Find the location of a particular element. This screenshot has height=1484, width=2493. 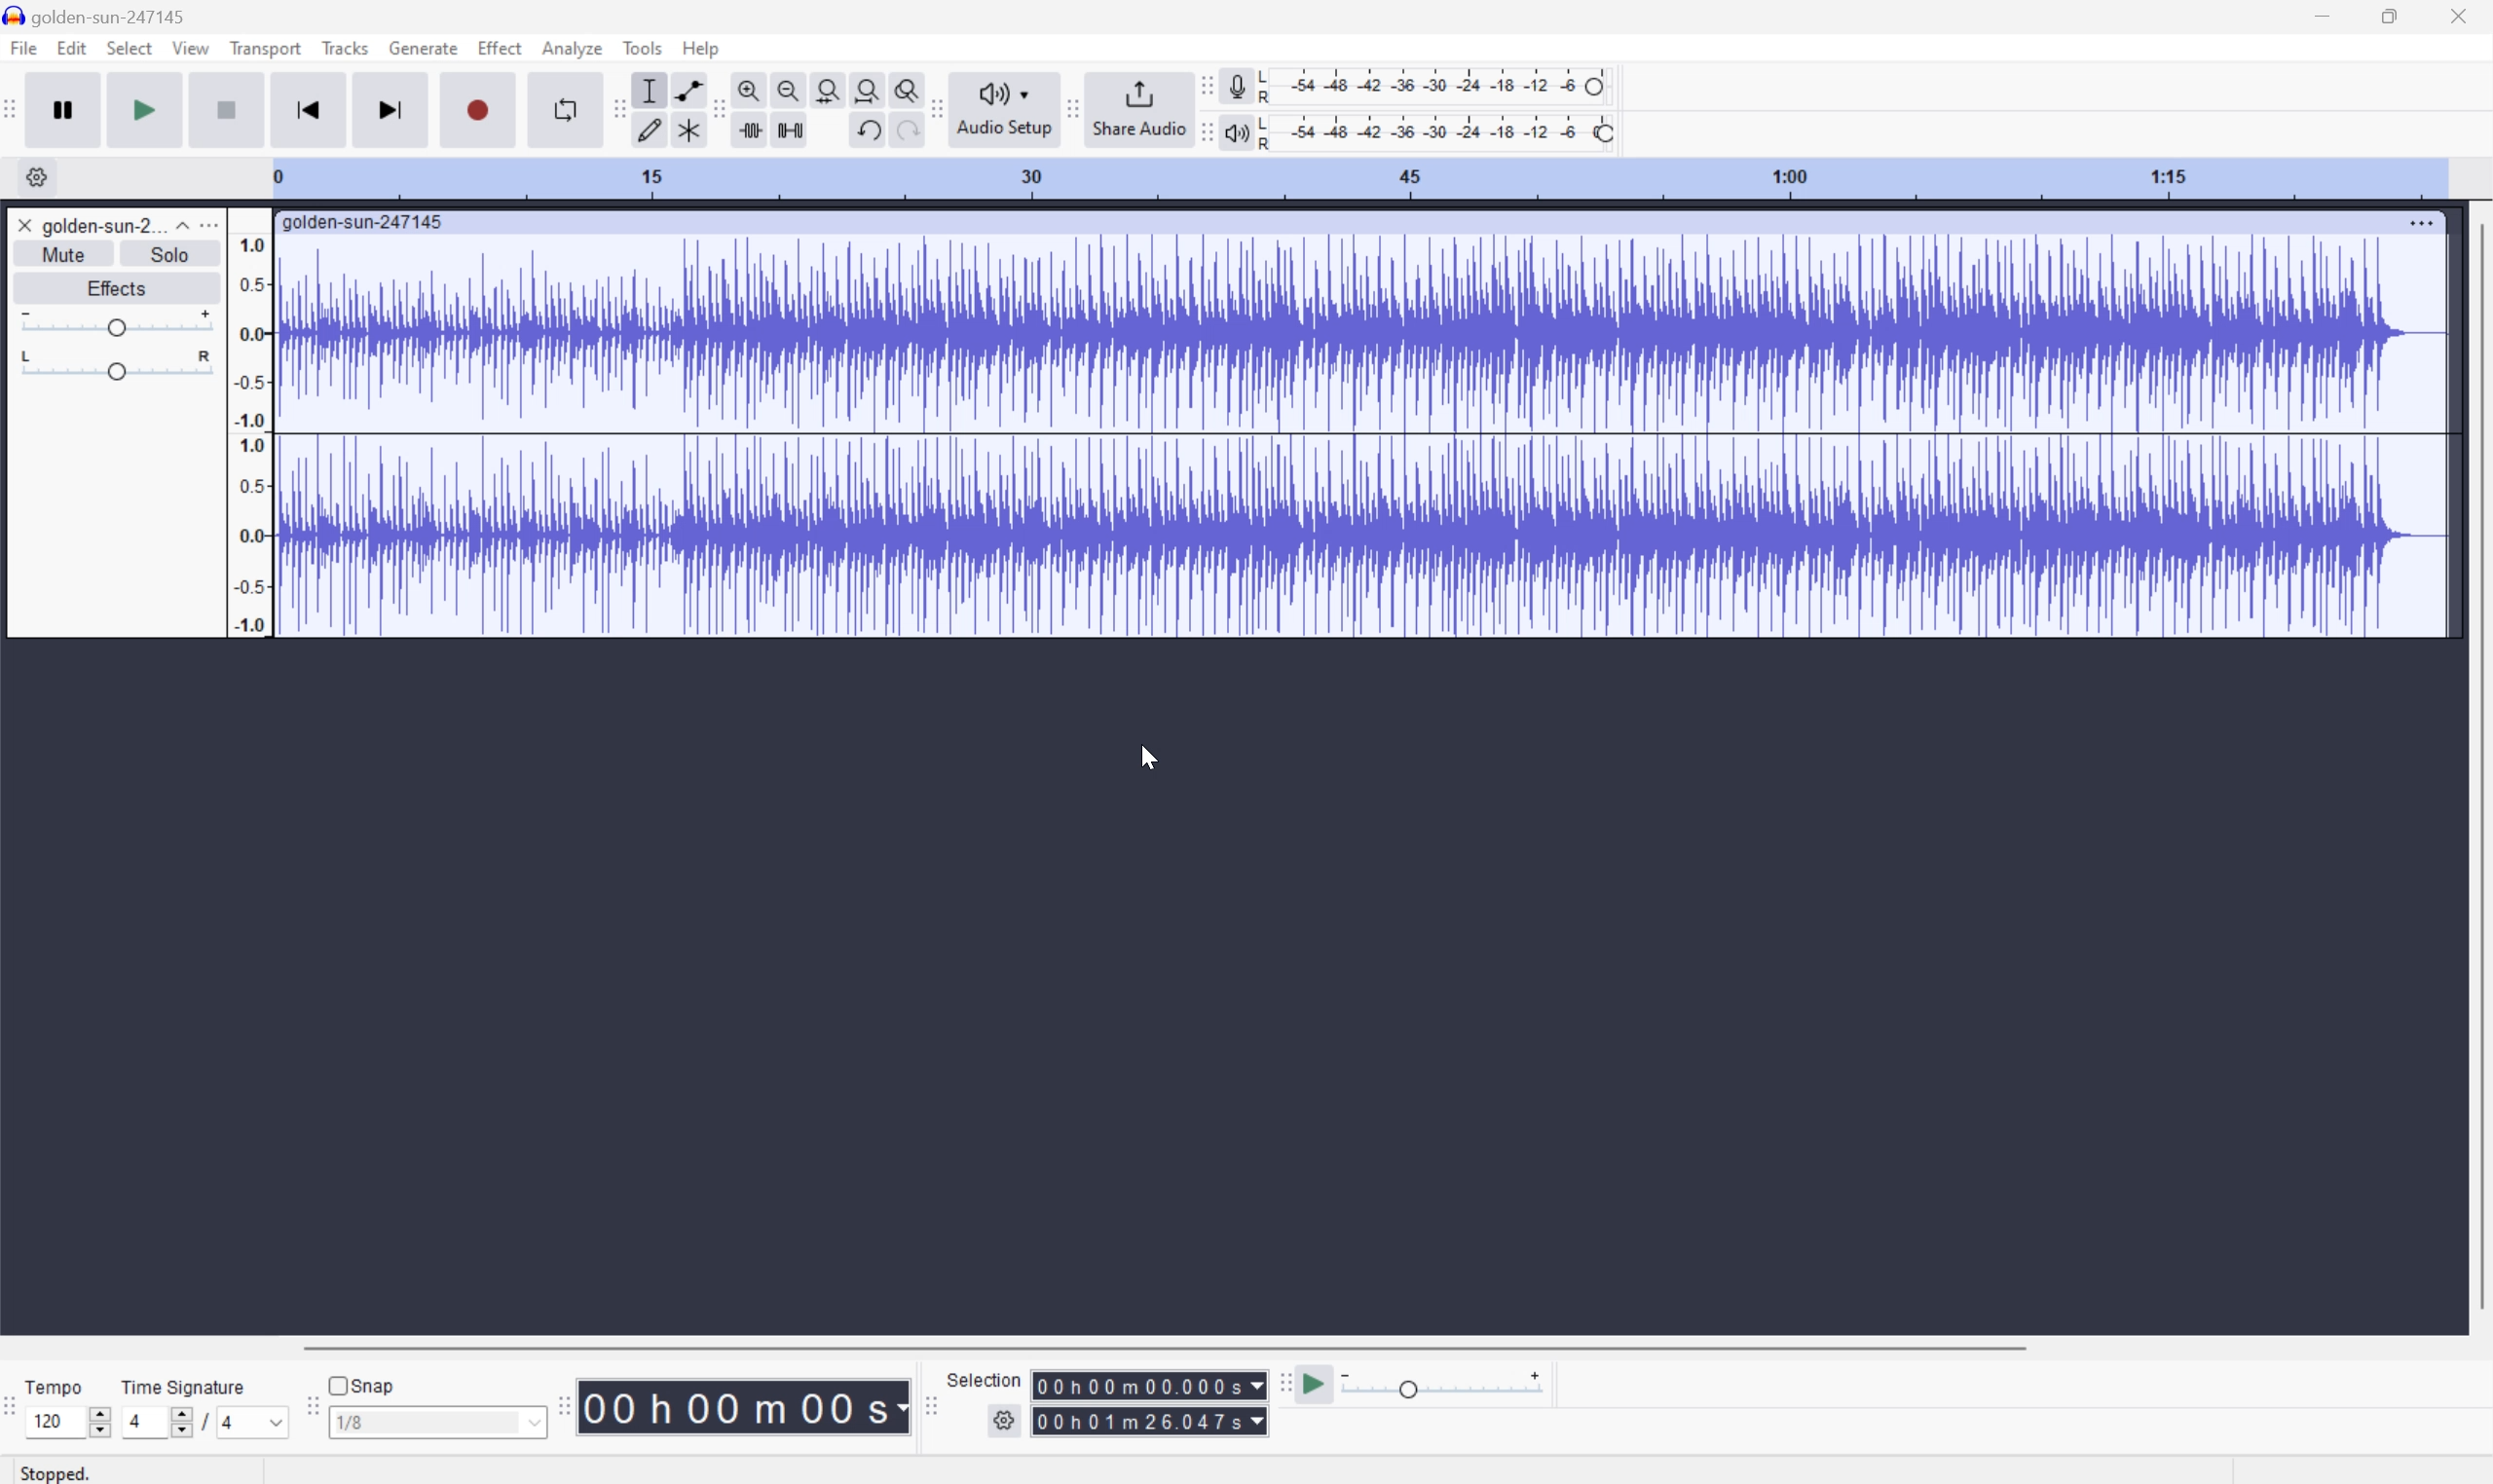

Audacity time signature toolbar is located at coordinates (16, 1416).